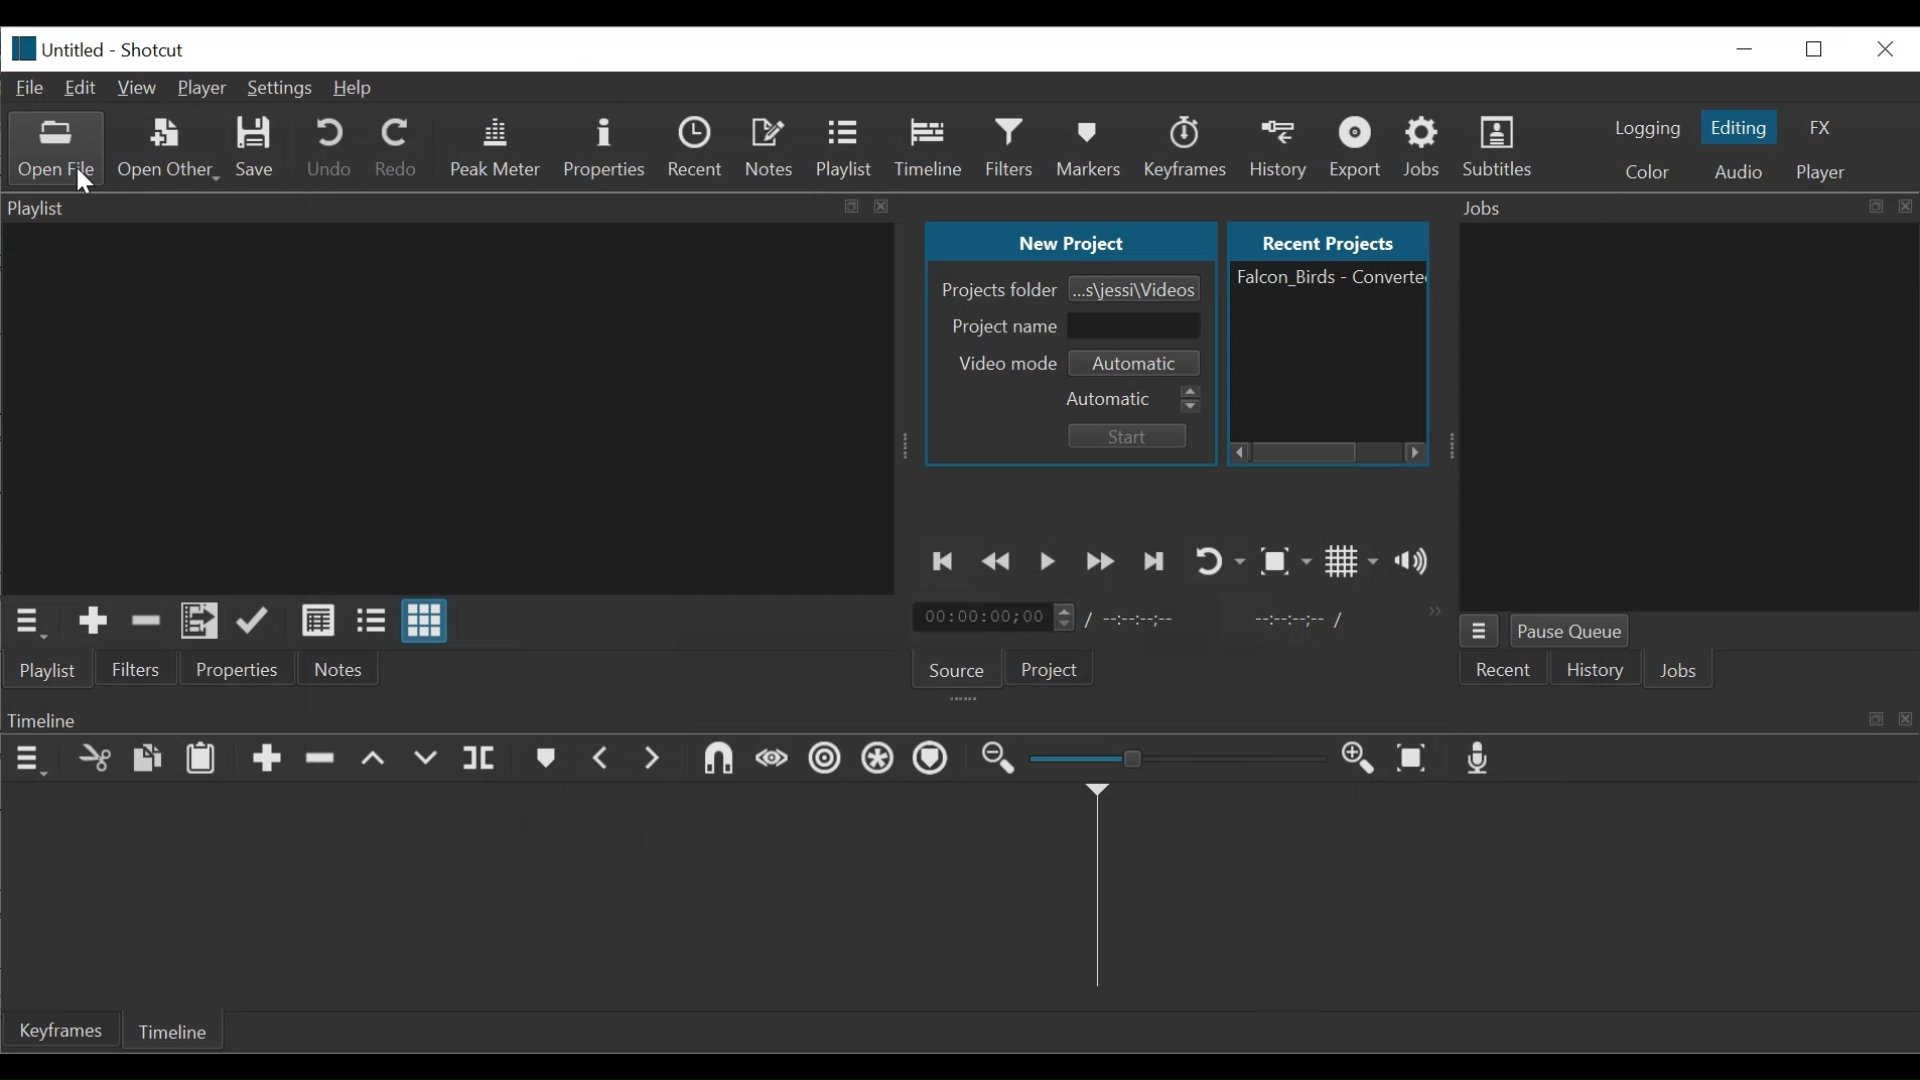  I want to click on Scroll Right, so click(1415, 453).